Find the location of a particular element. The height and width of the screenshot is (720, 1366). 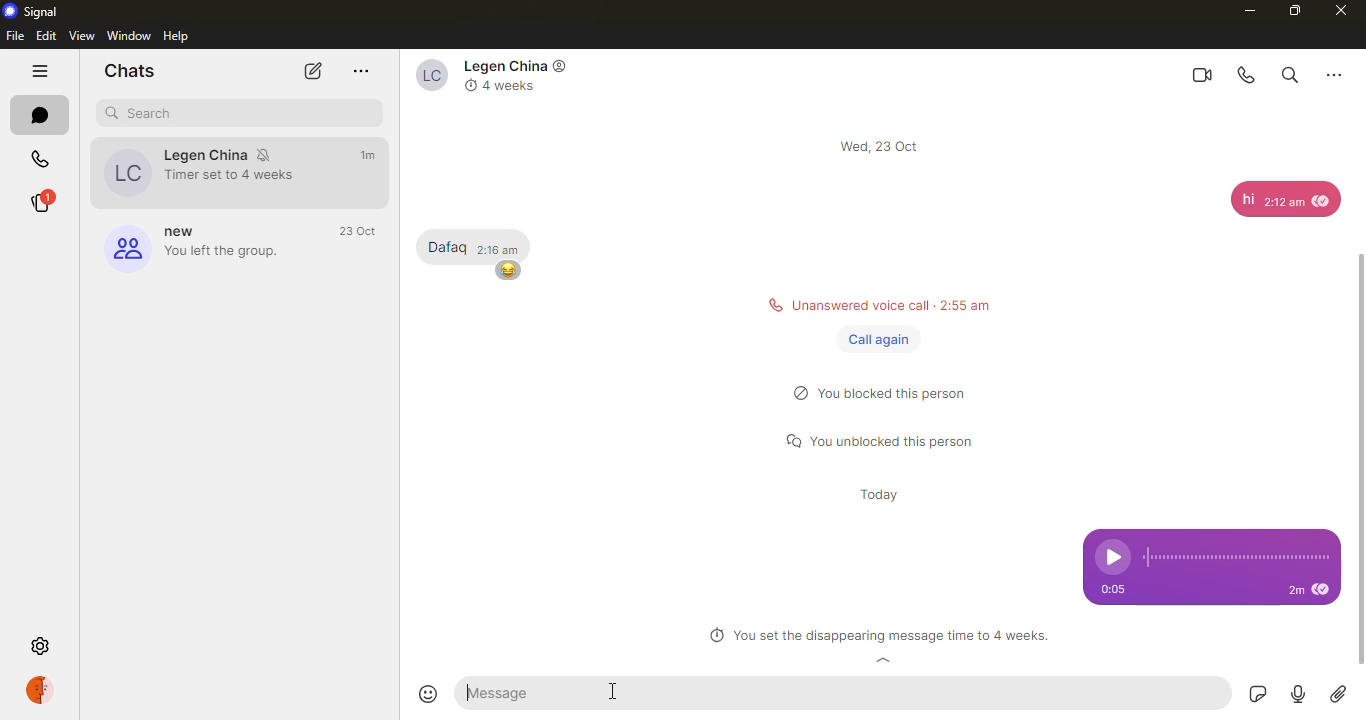

seen is located at coordinates (1324, 591).